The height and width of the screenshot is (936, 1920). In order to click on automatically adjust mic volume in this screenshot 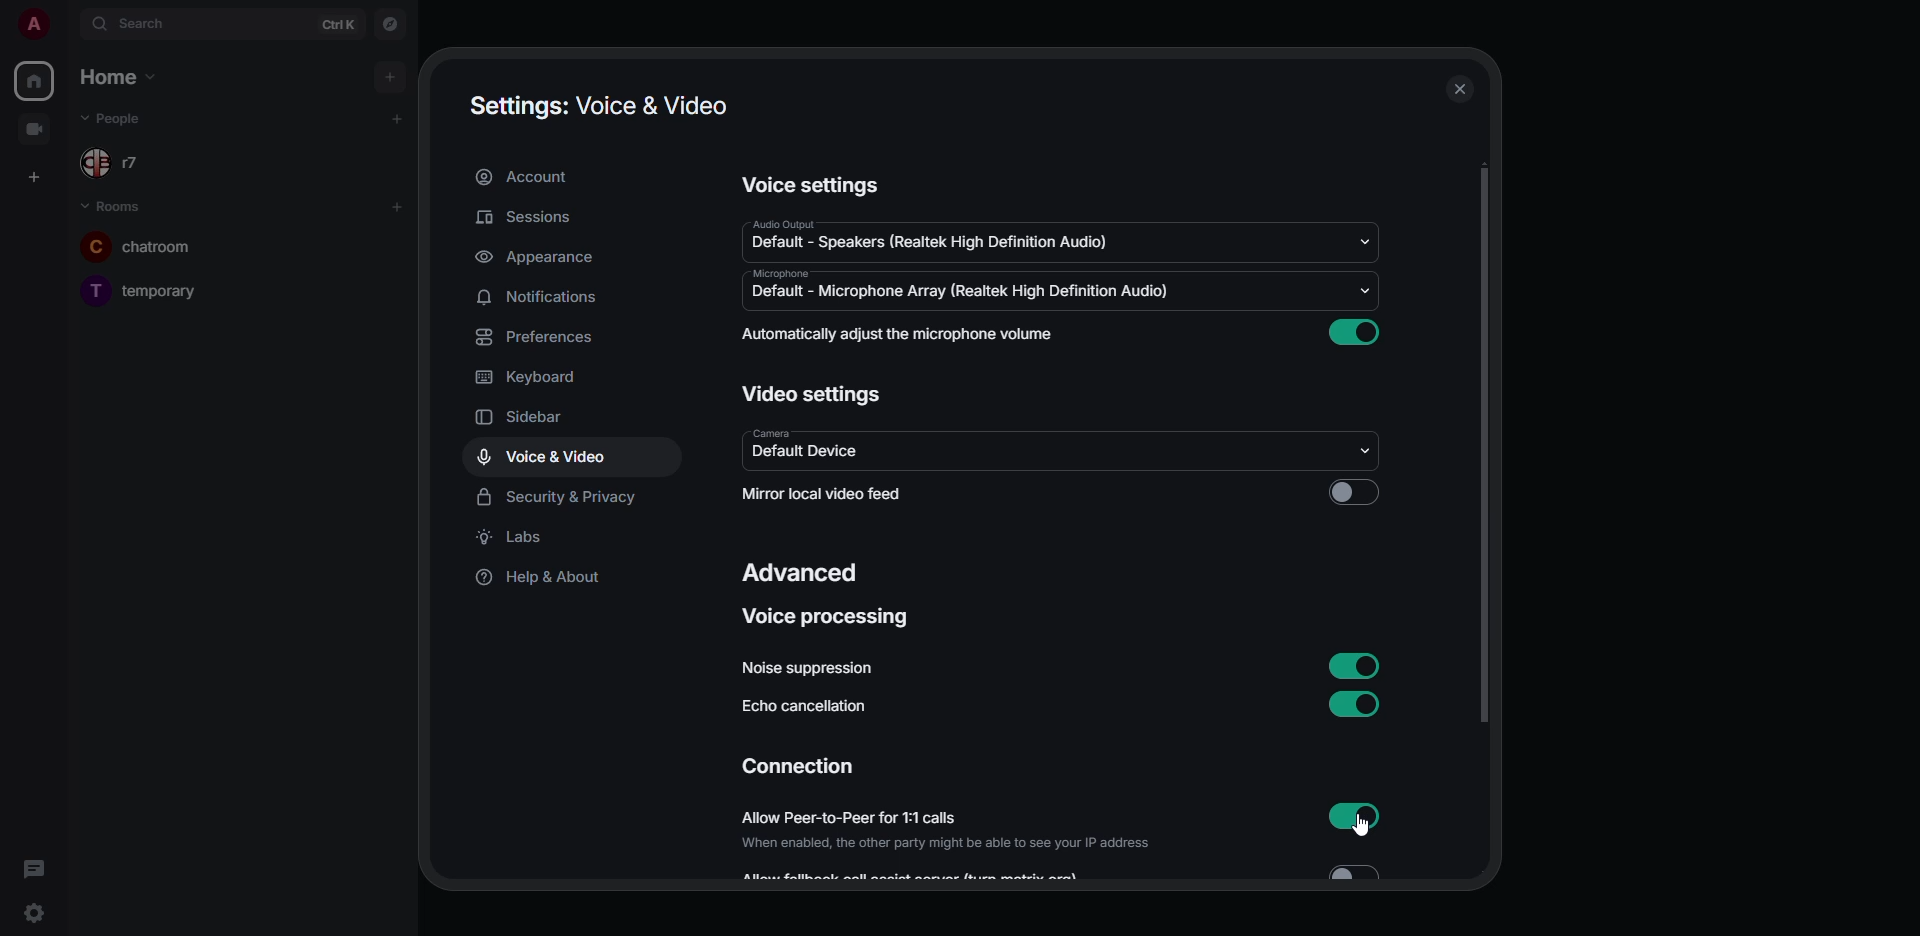, I will do `click(904, 336)`.